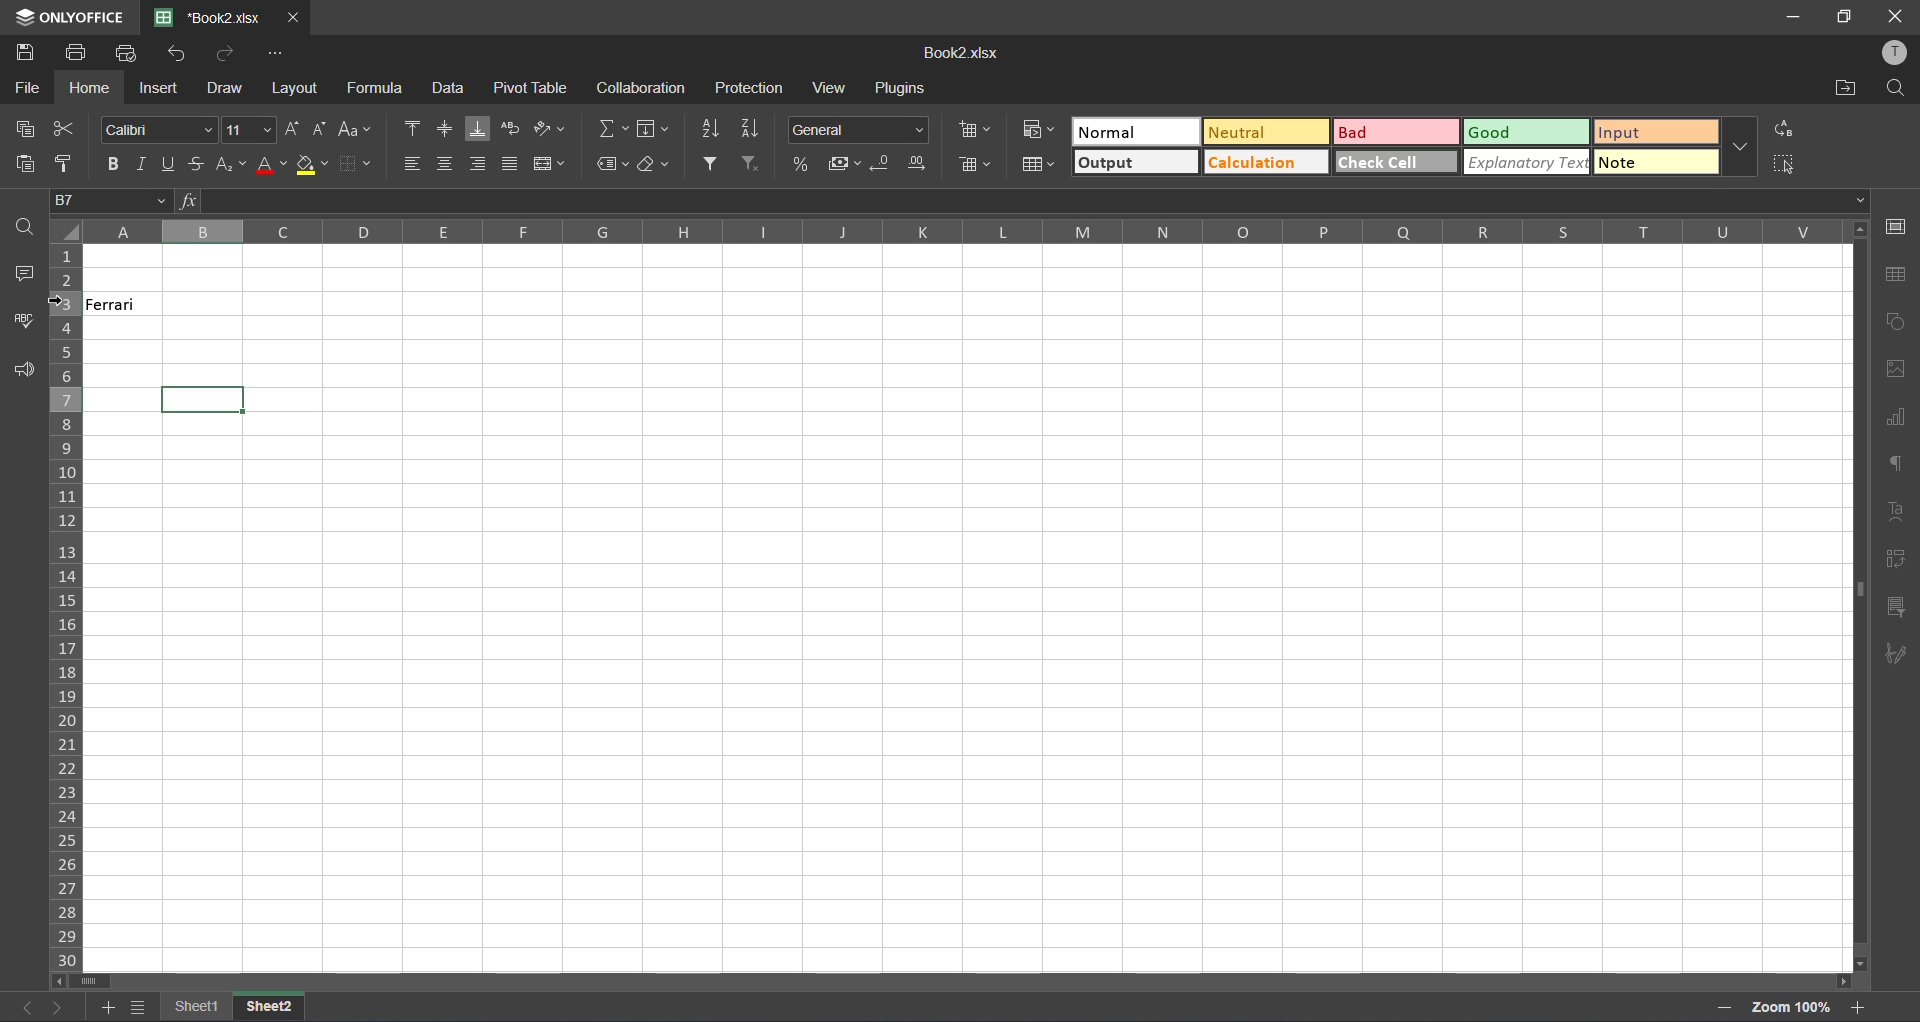 The height and width of the screenshot is (1022, 1920). What do you see at coordinates (22, 1007) in the screenshot?
I see `previous` at bounding box center [22, 1007].